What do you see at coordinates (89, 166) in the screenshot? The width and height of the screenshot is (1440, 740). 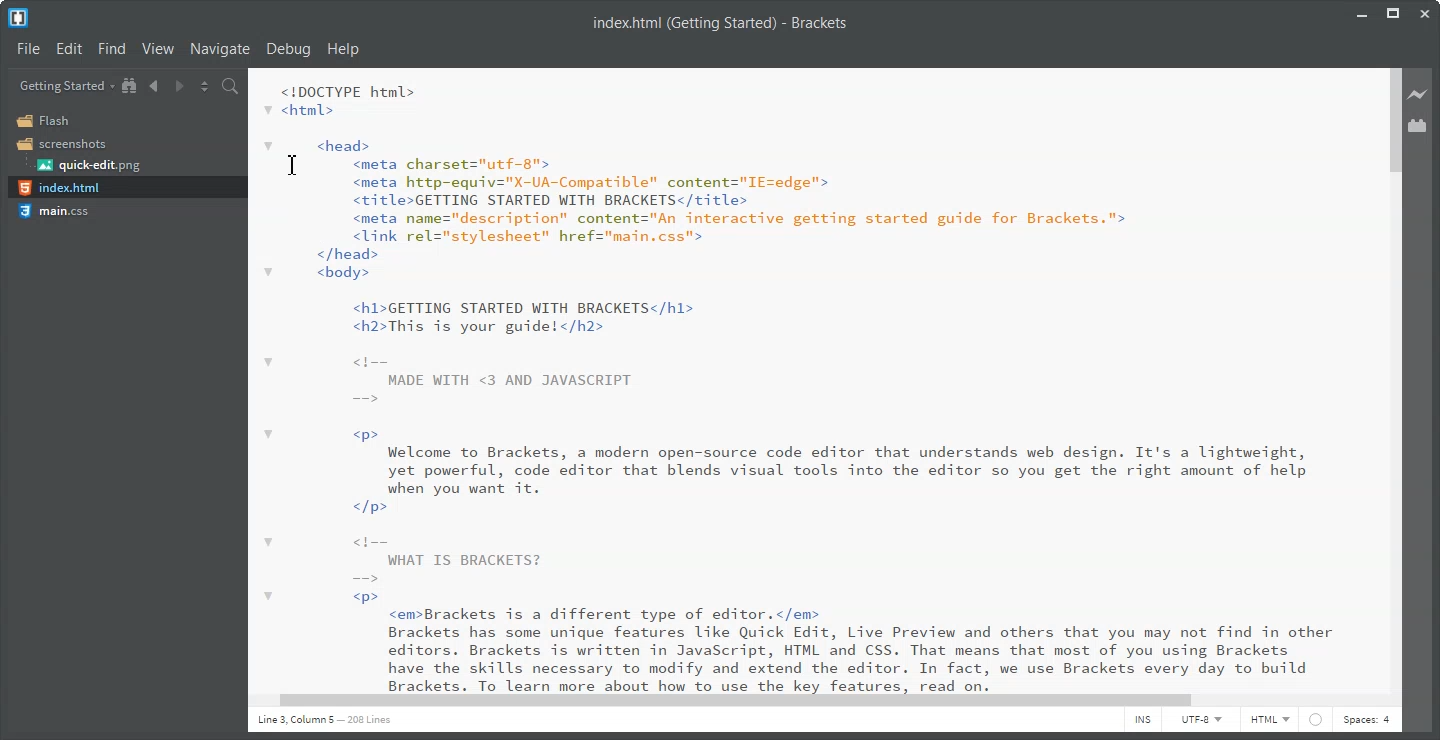 I see `quick-edit.png` at bounding box center [89, 166].